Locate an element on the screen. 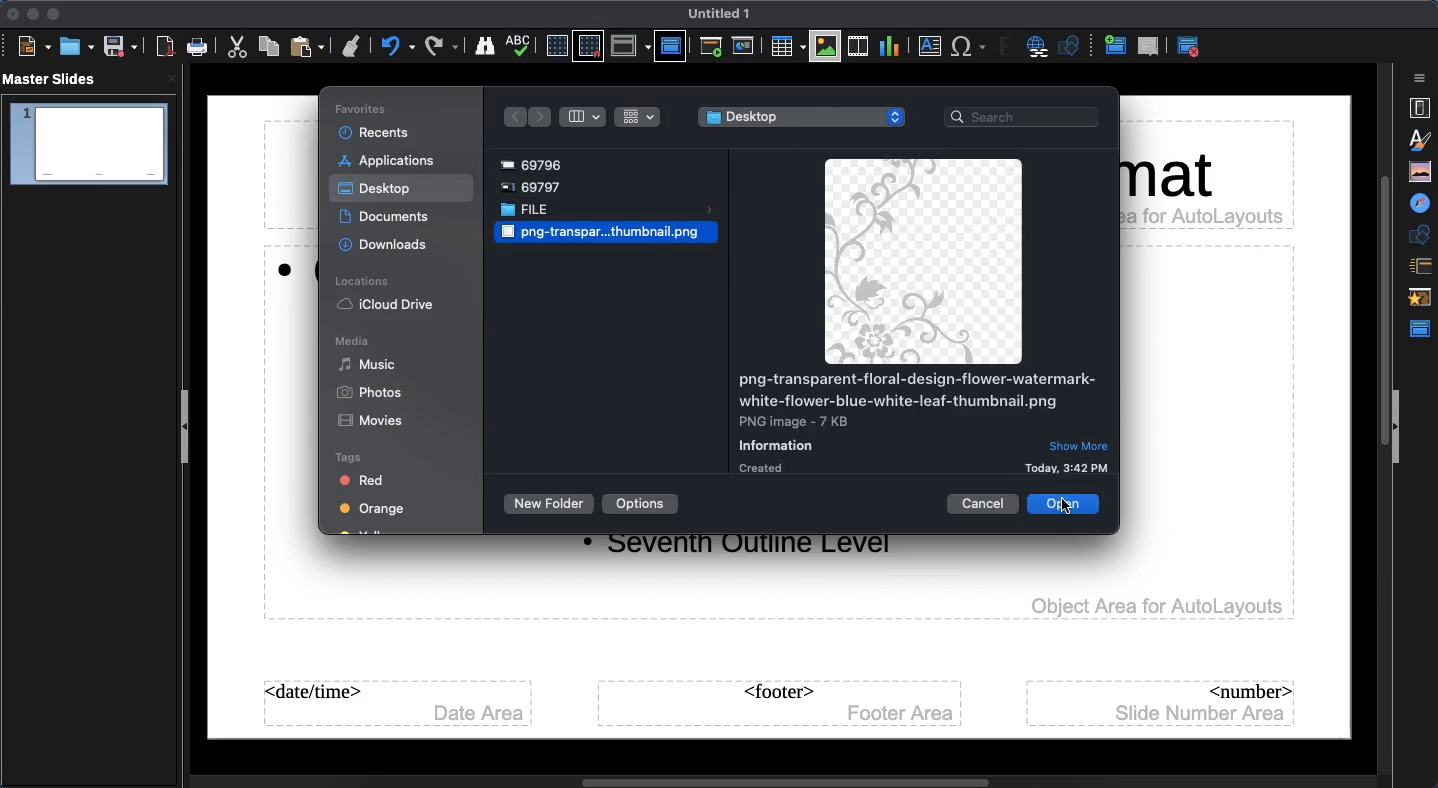  close is located at coordinates (172, 79).